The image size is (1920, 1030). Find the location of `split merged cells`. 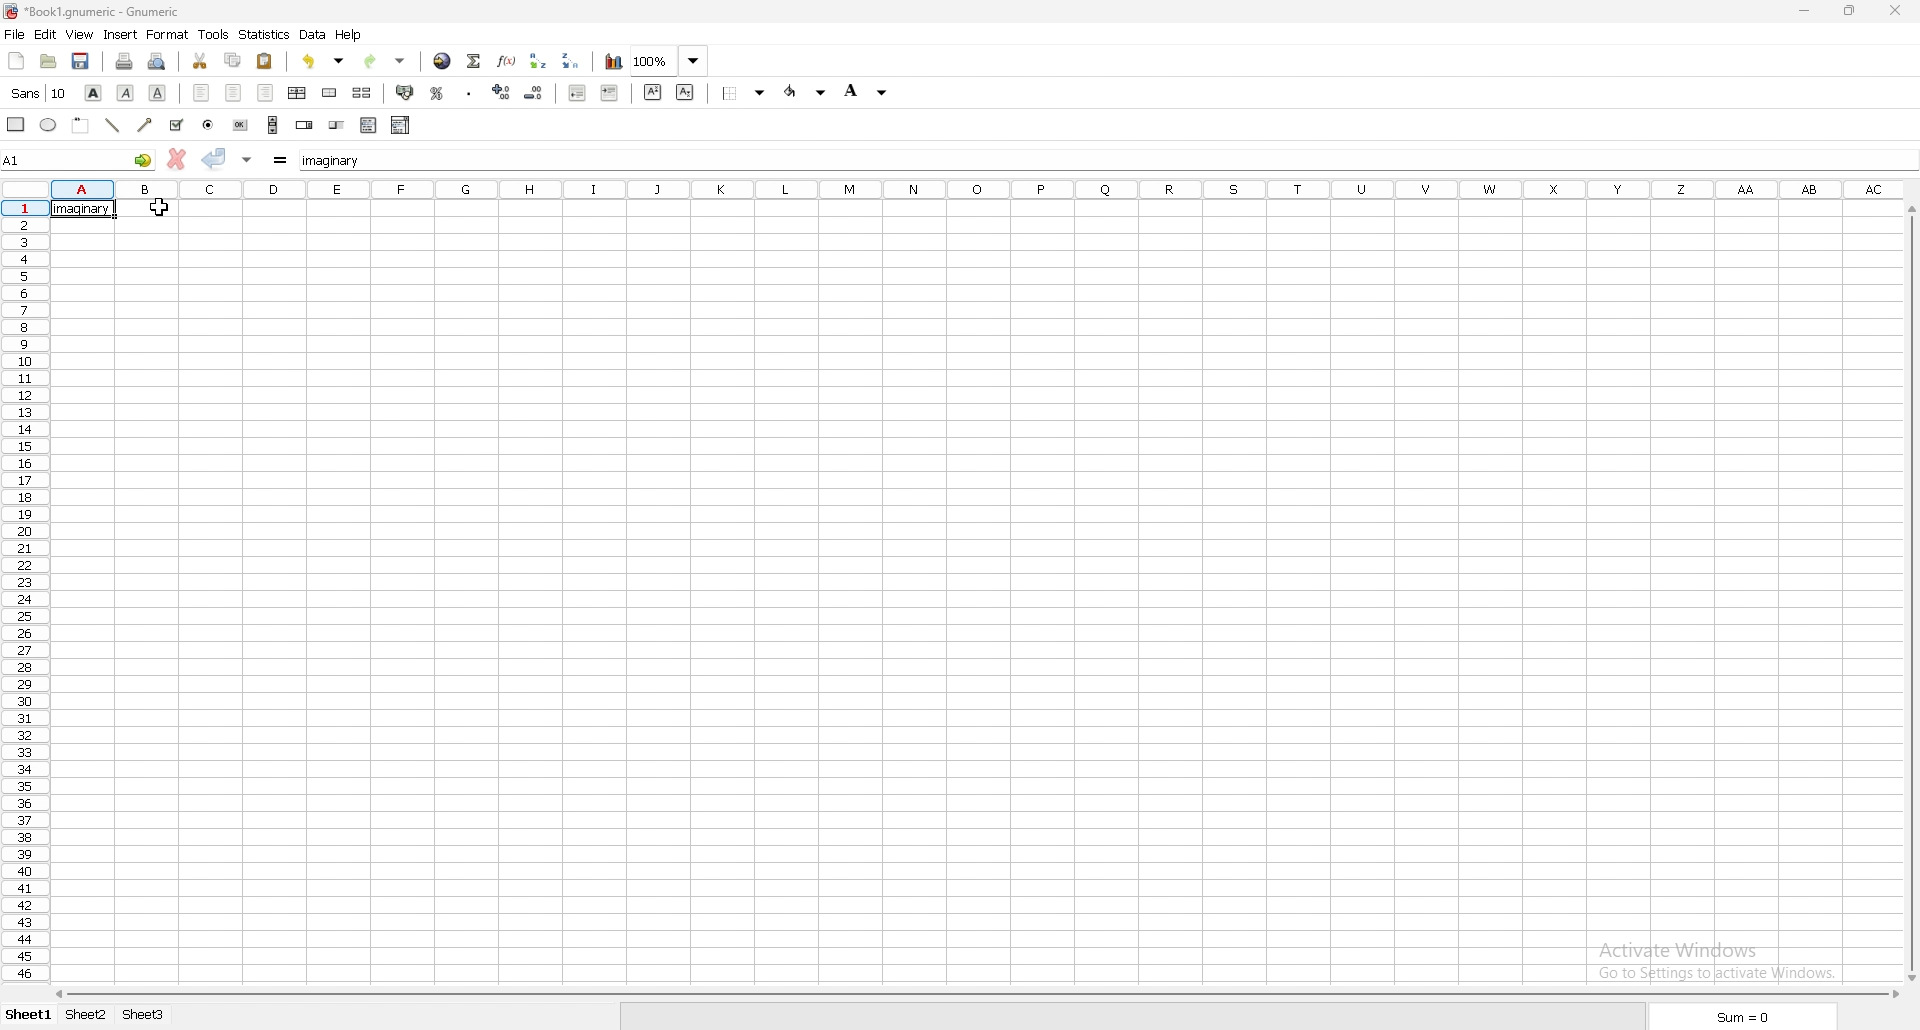

split merged cells is located at coordinates (362, 92).